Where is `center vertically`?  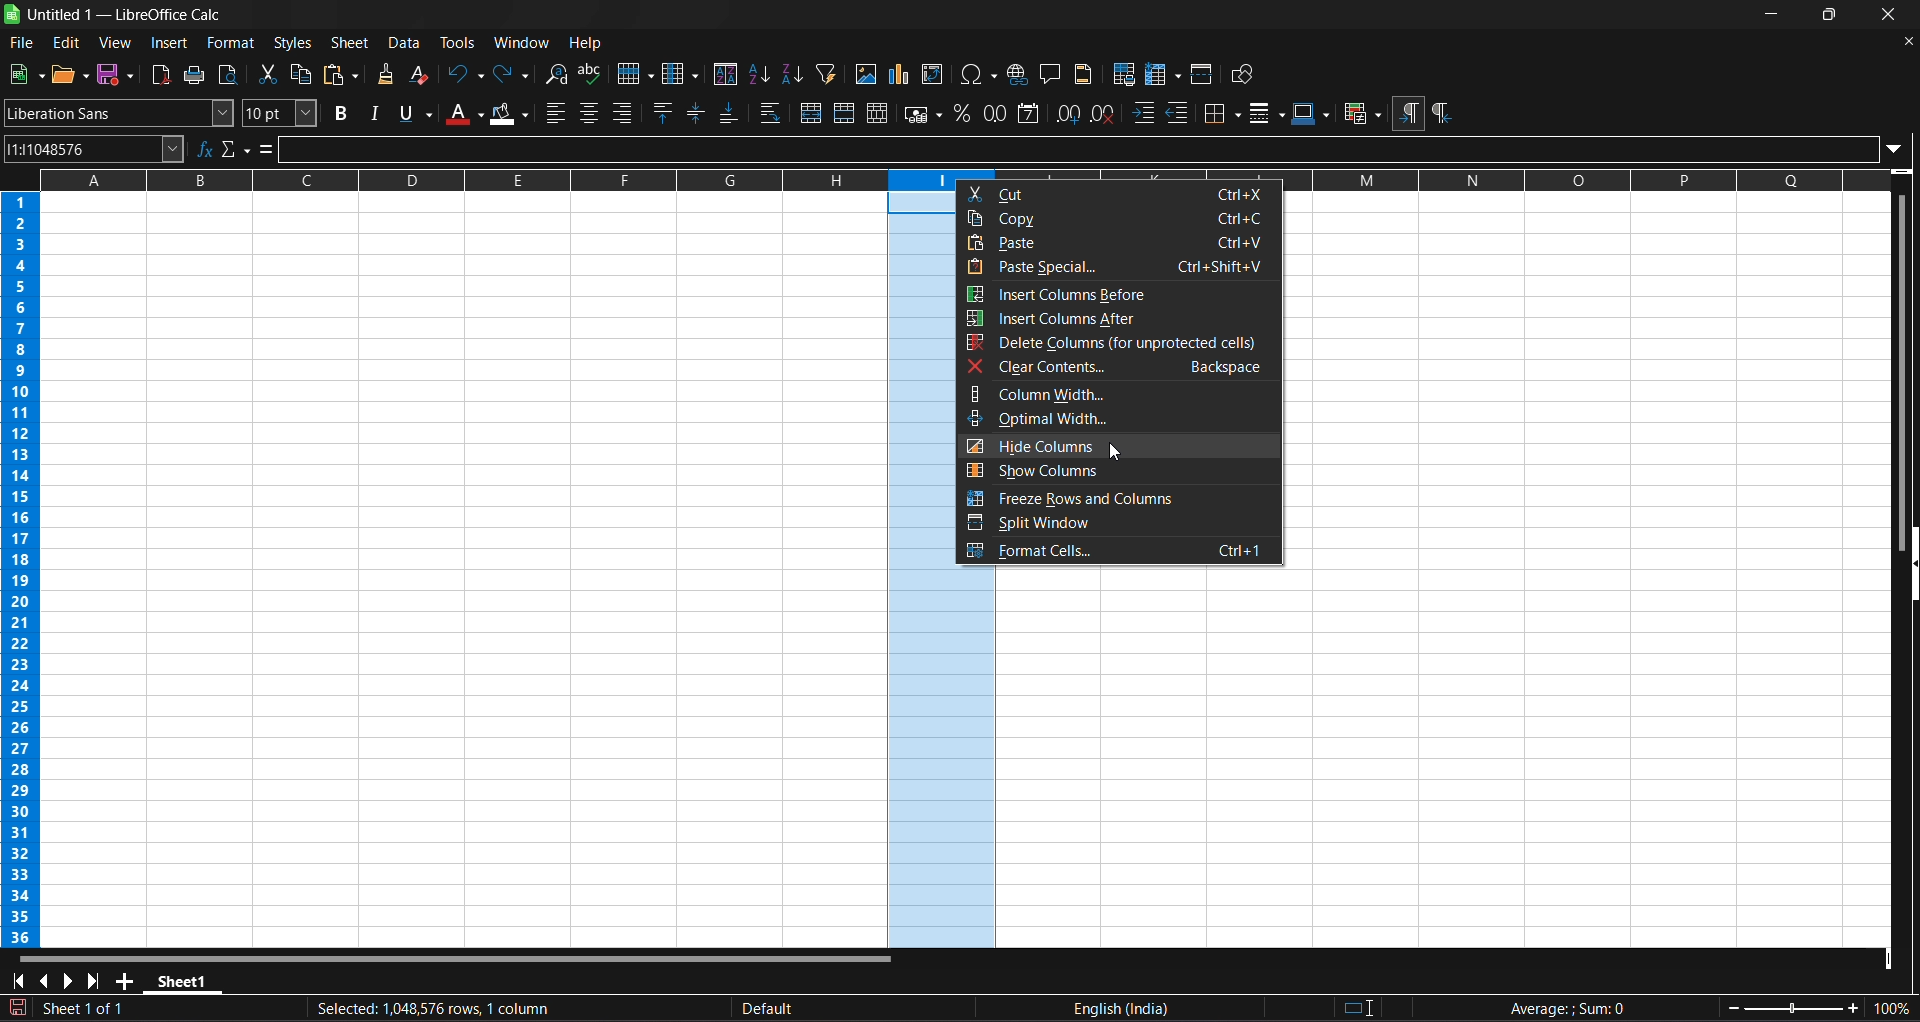
center vertically is located at coordinates (698, 113).